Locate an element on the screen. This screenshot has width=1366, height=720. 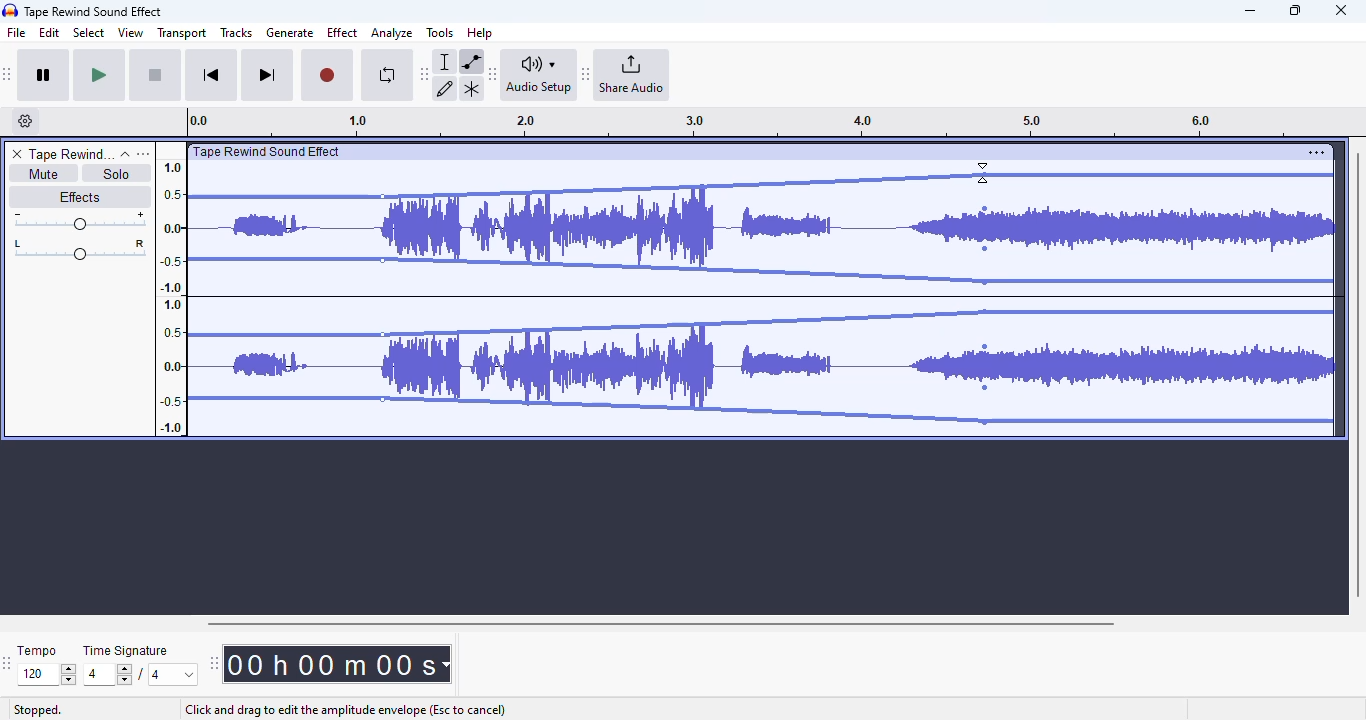
skip to end is located at coordinates (266, 76).